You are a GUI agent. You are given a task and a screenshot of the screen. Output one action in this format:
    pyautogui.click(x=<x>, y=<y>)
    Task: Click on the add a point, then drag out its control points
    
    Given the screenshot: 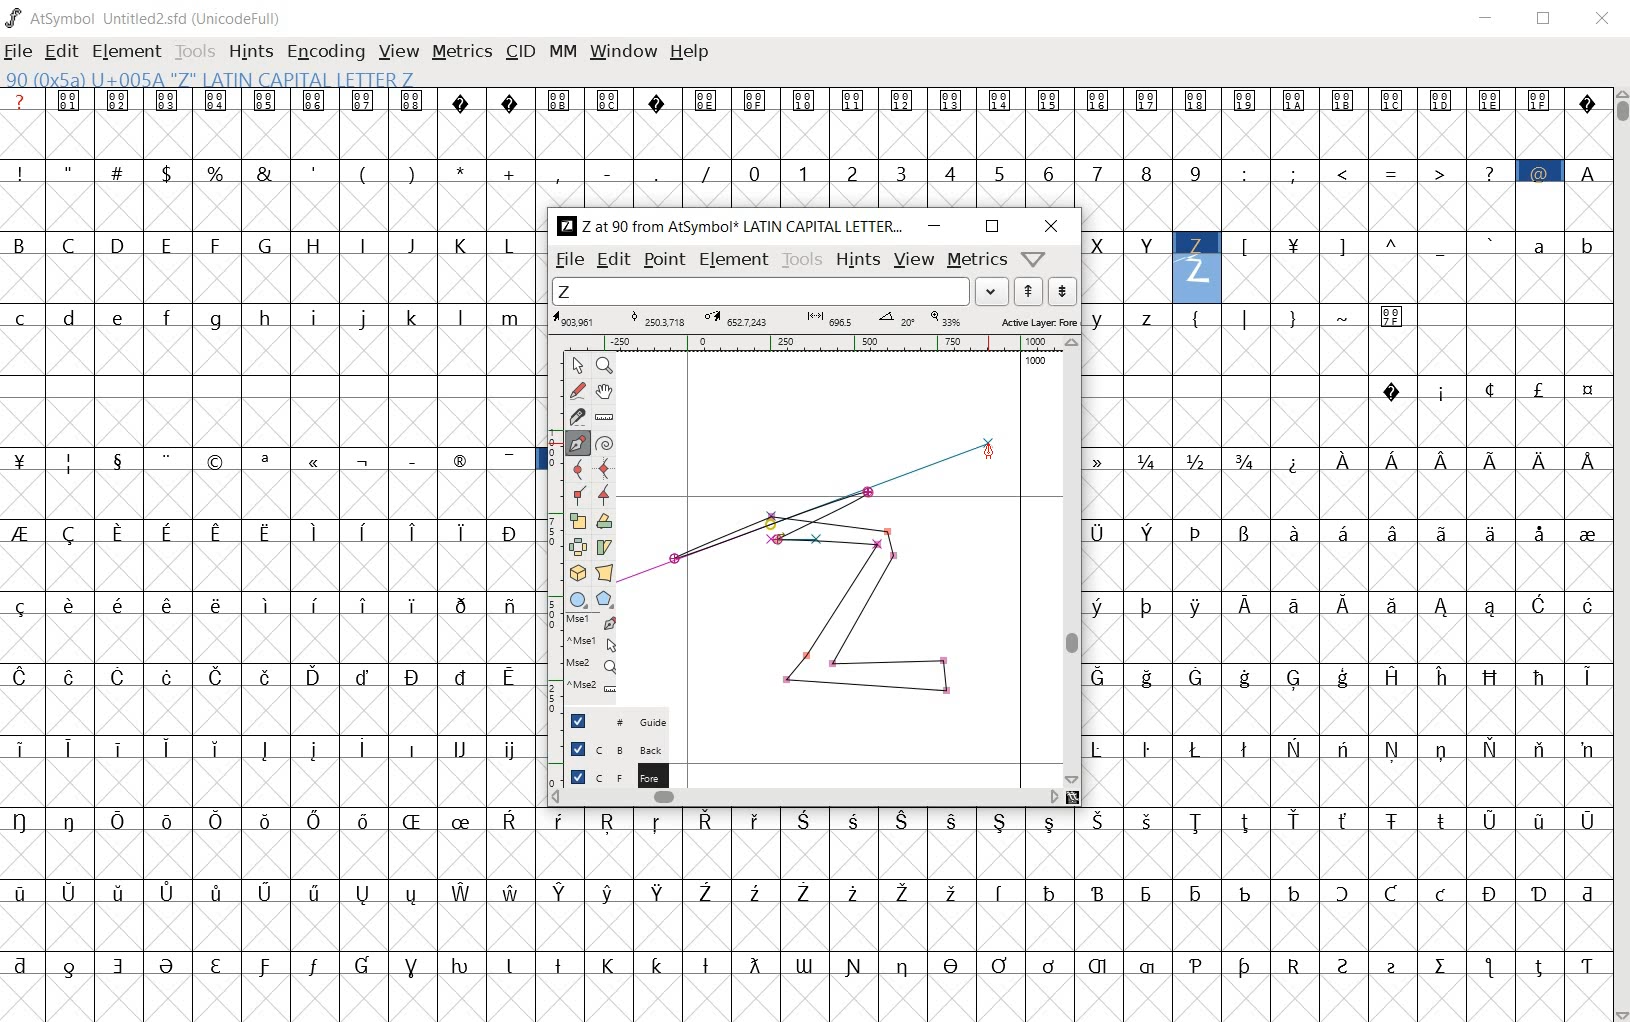 What is the action you would take?
    pyautogui.click(x=576, y=443)
    